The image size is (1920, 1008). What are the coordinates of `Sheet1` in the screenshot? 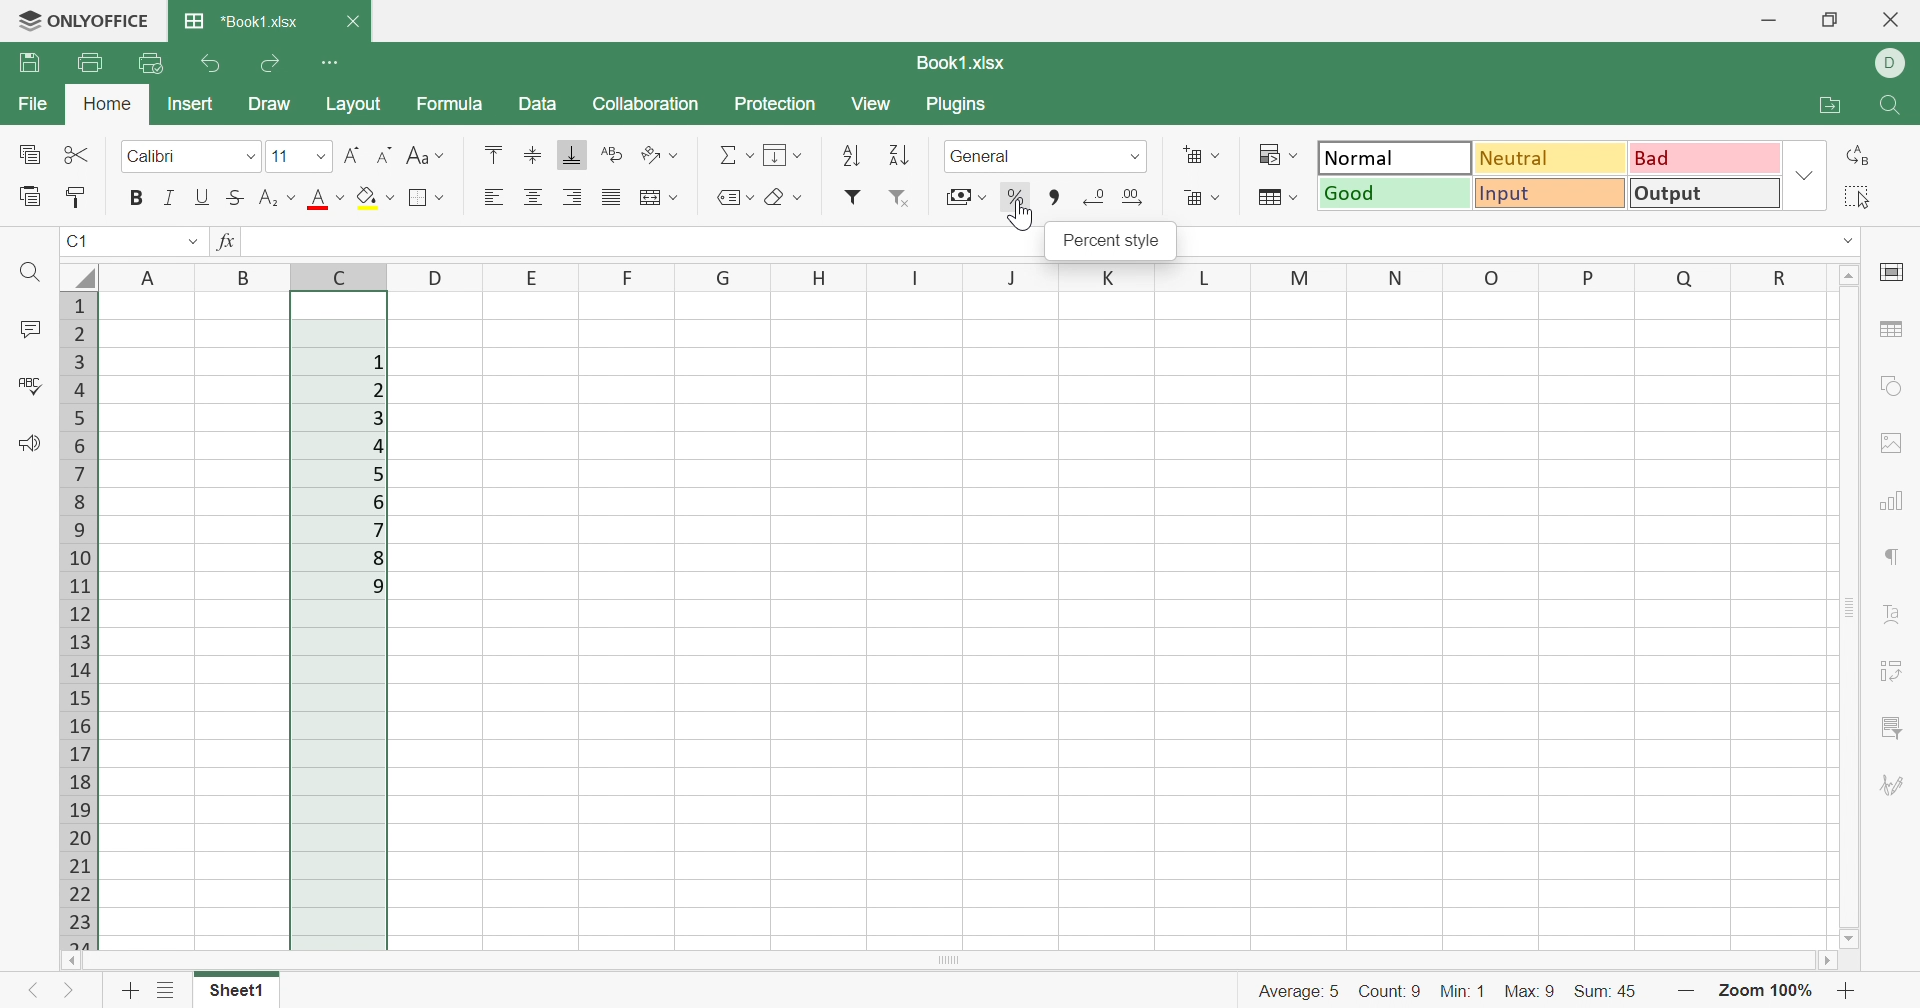 It's located at (233, 990).